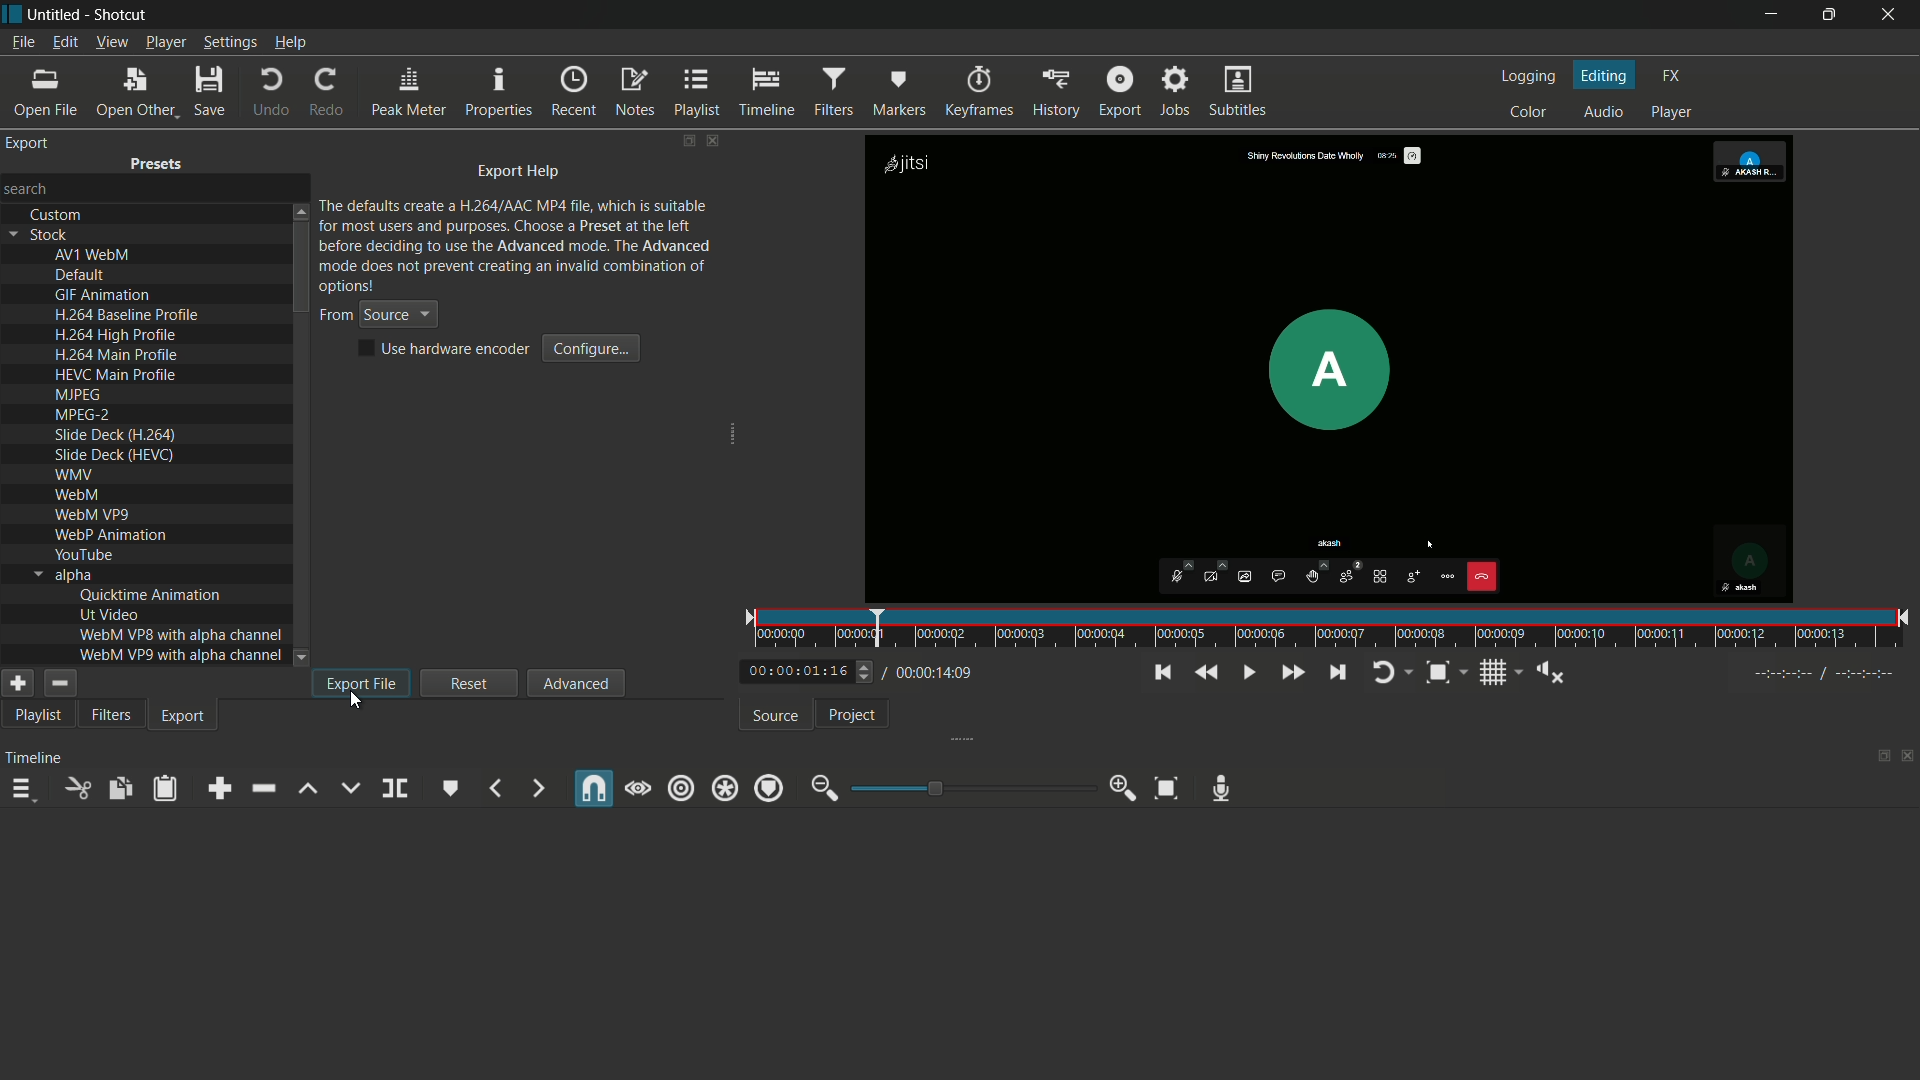  Describe the element at coordinates (1890, 15) in the screenshot. I see `close app` at that location.